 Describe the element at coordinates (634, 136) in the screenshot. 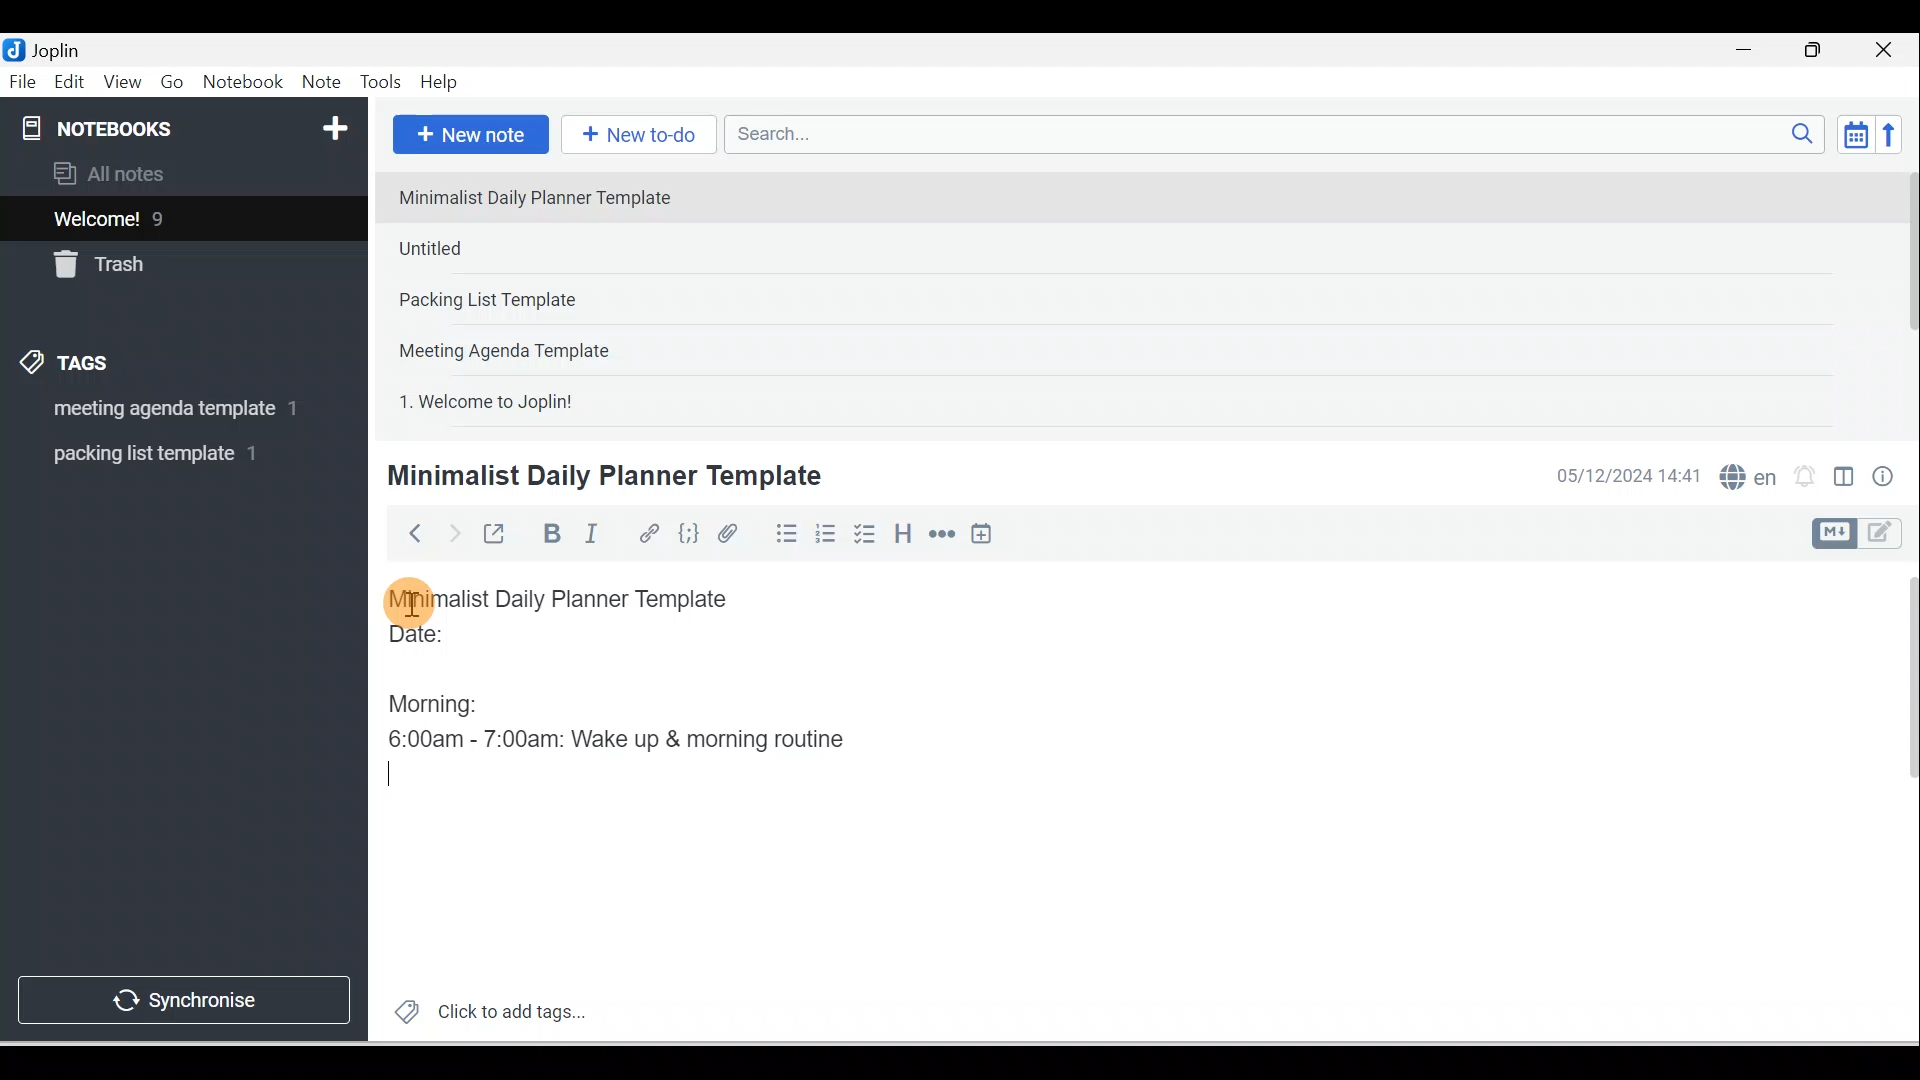

I see `New to-do` at that location.